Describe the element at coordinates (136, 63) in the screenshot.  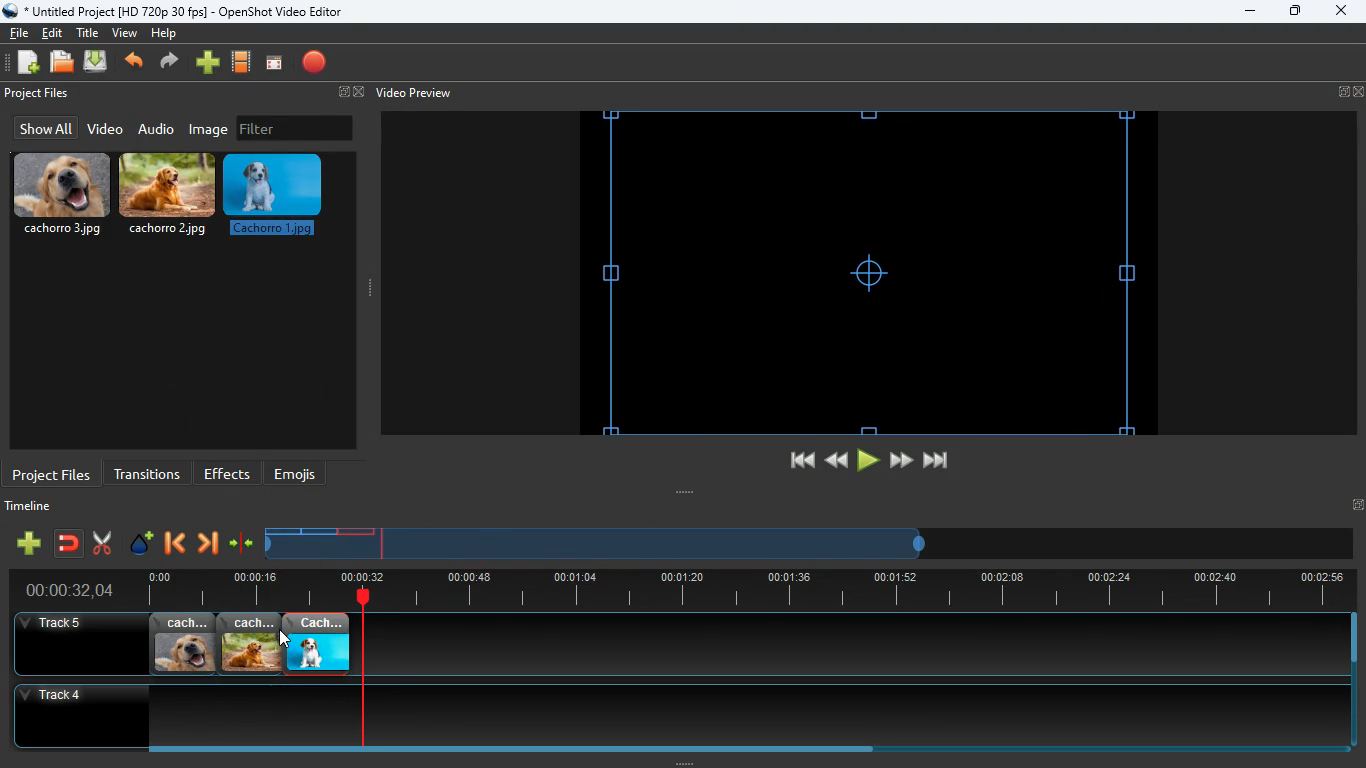
I see `back` at that location.